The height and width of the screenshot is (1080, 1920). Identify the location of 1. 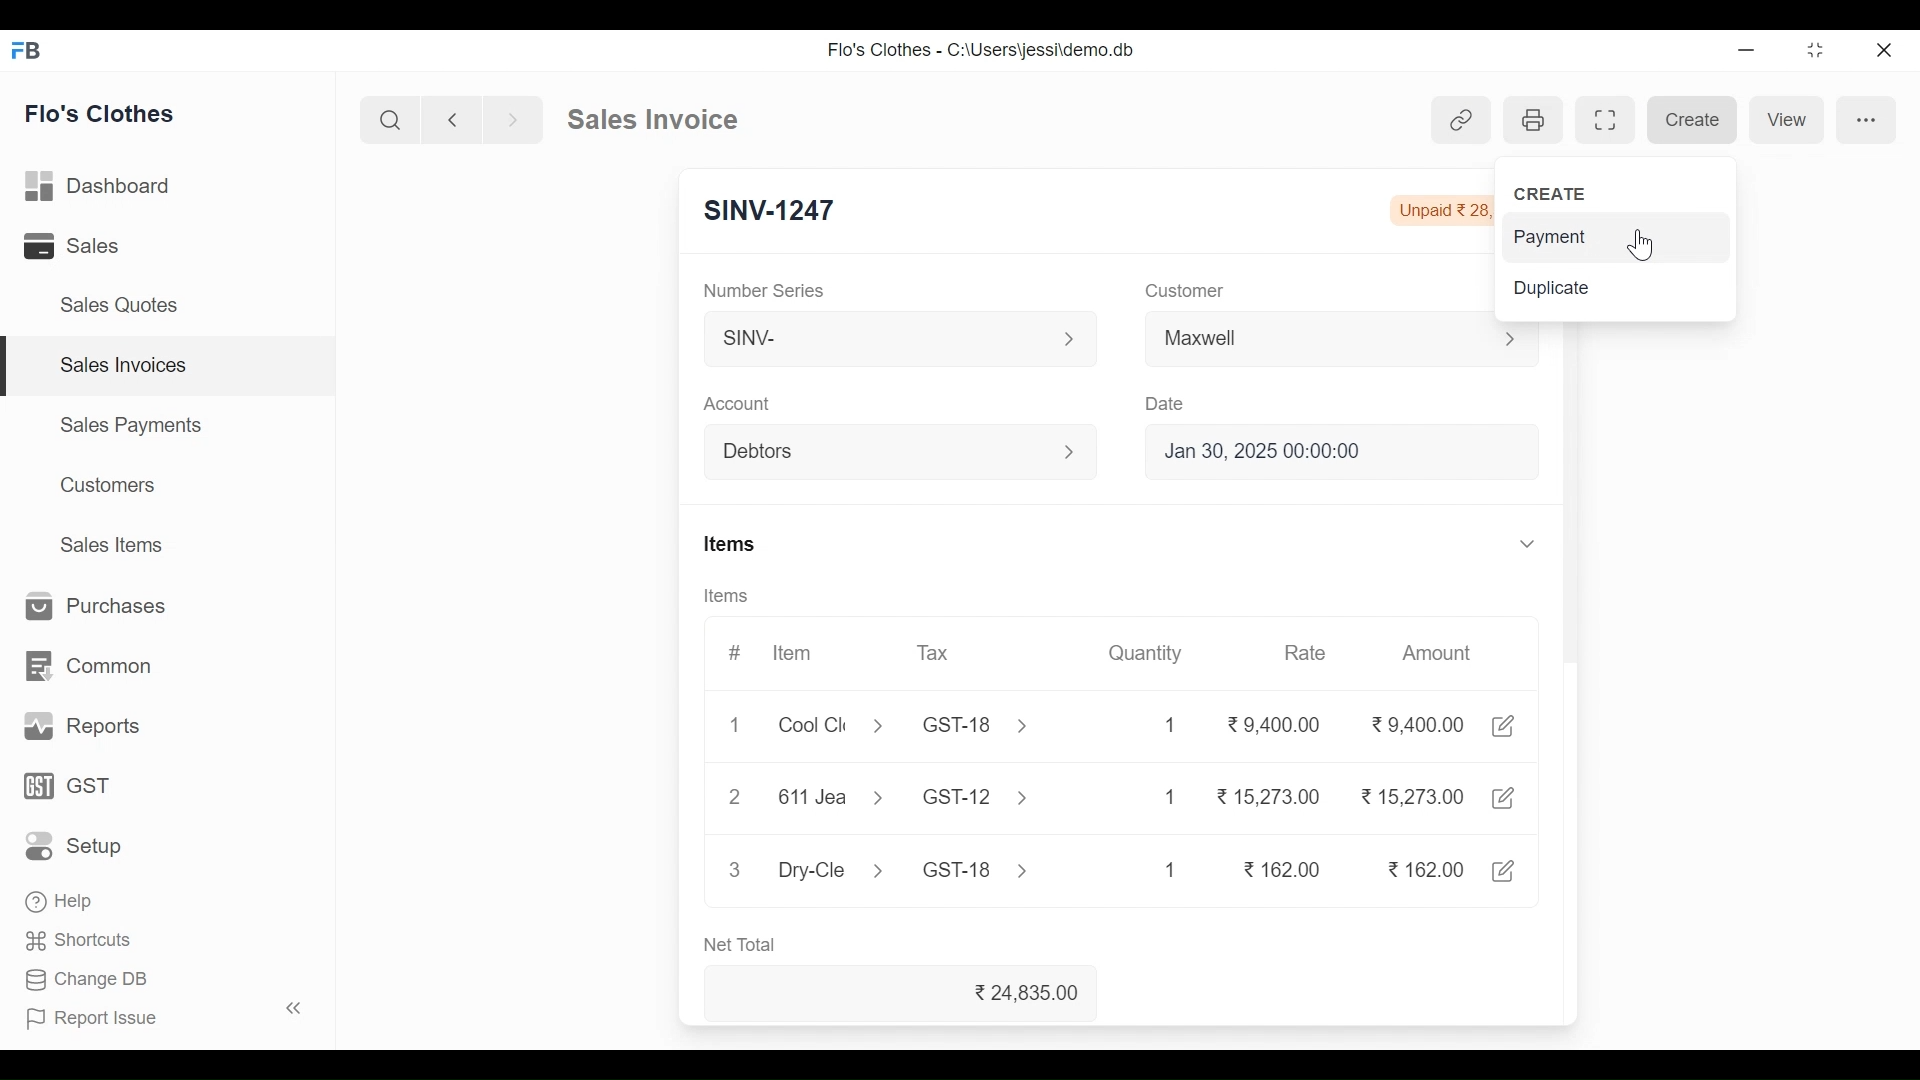
(1174, 722).